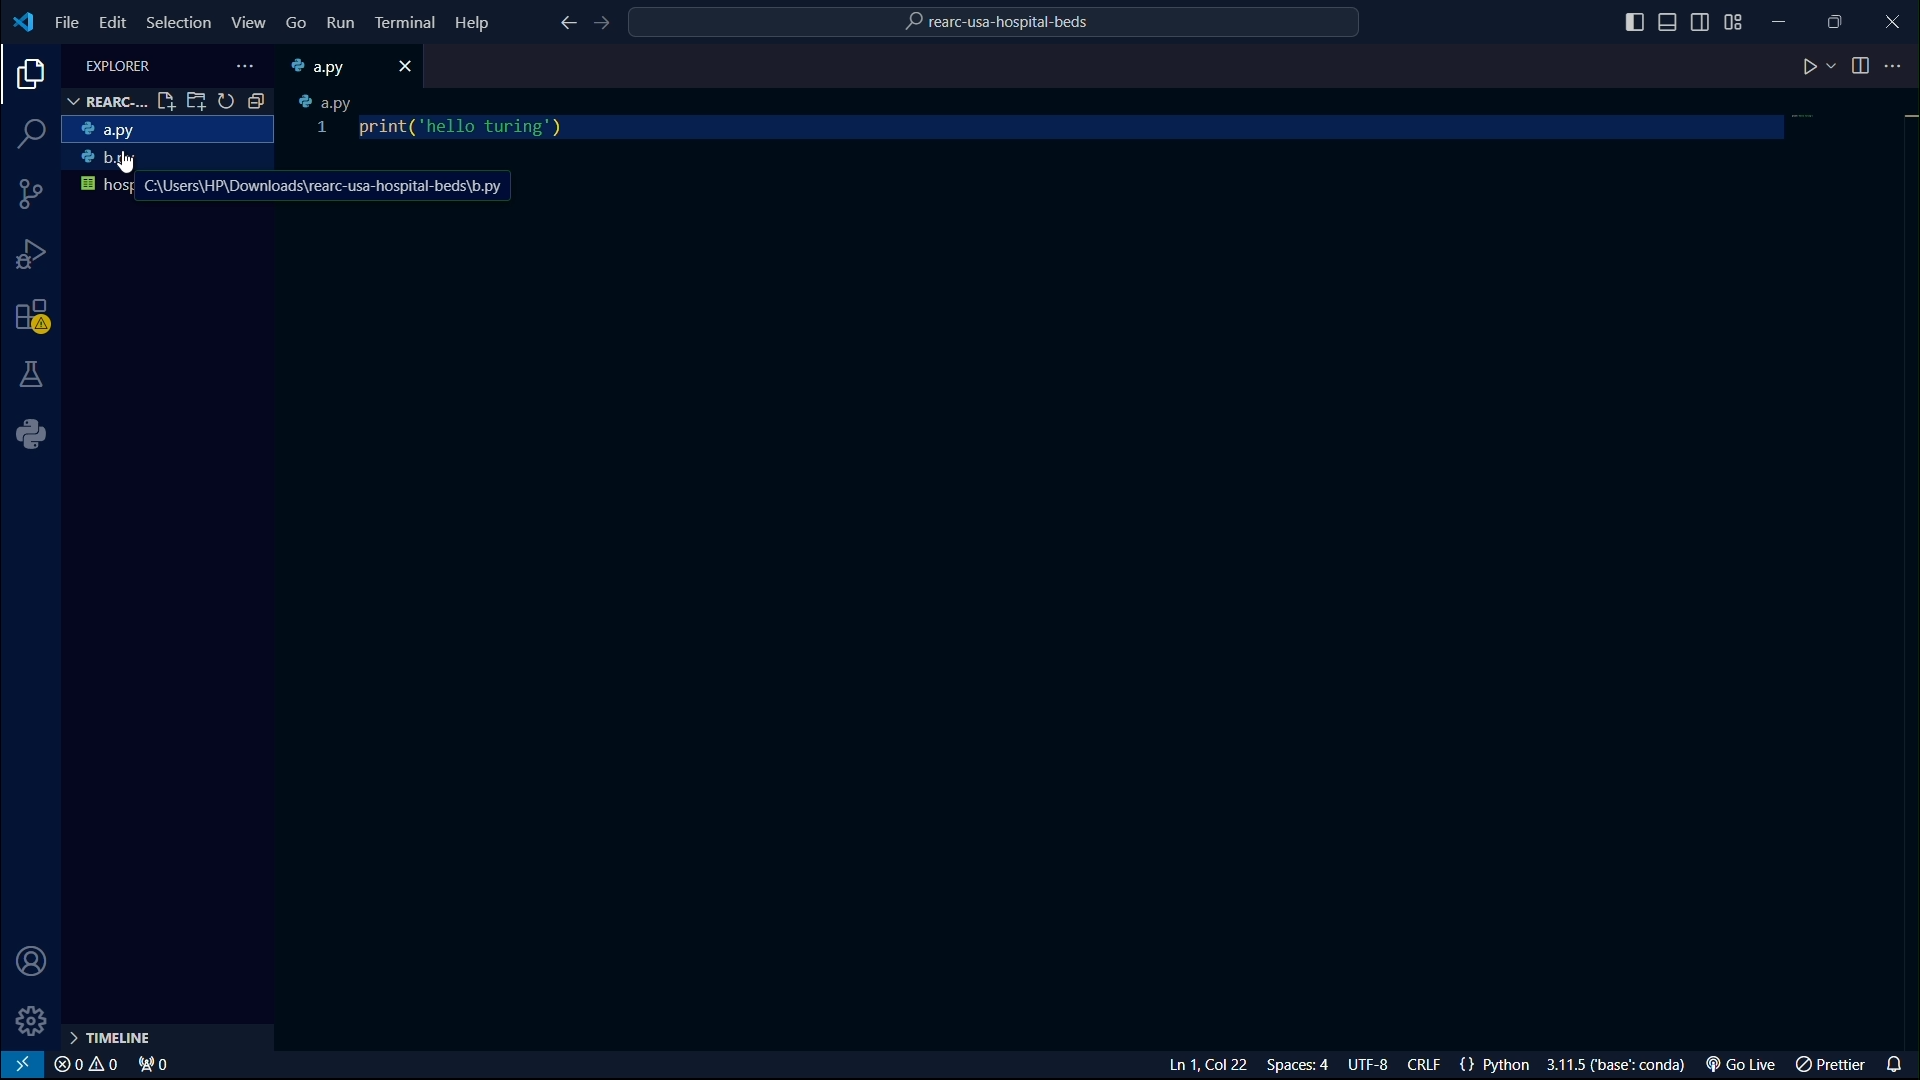  What do you see at coordinates (165, 102) in the screenshot?
I see `new file` at bounding box center [165, 102].